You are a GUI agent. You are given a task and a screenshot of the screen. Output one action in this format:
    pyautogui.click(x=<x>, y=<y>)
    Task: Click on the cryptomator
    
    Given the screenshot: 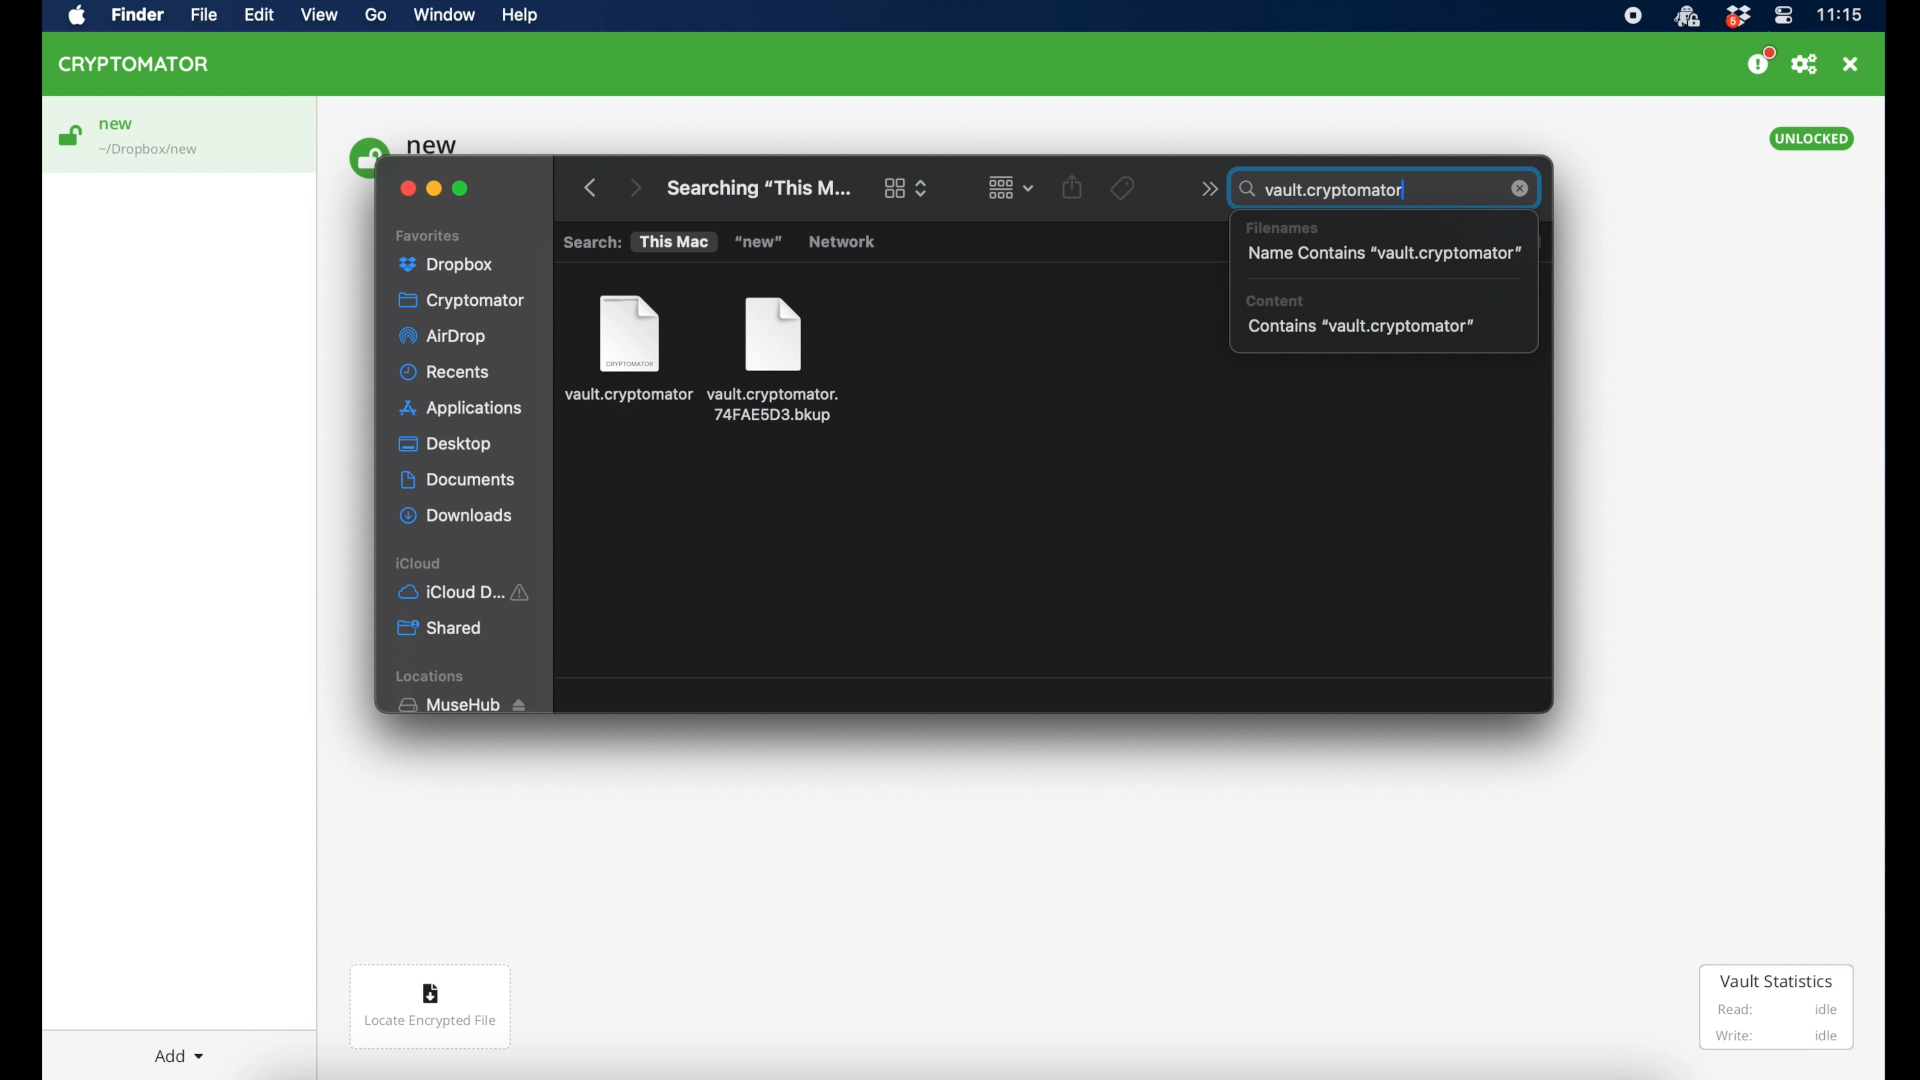 What is the action you would take?
    pyautogui.click(x=463, y=300)
    